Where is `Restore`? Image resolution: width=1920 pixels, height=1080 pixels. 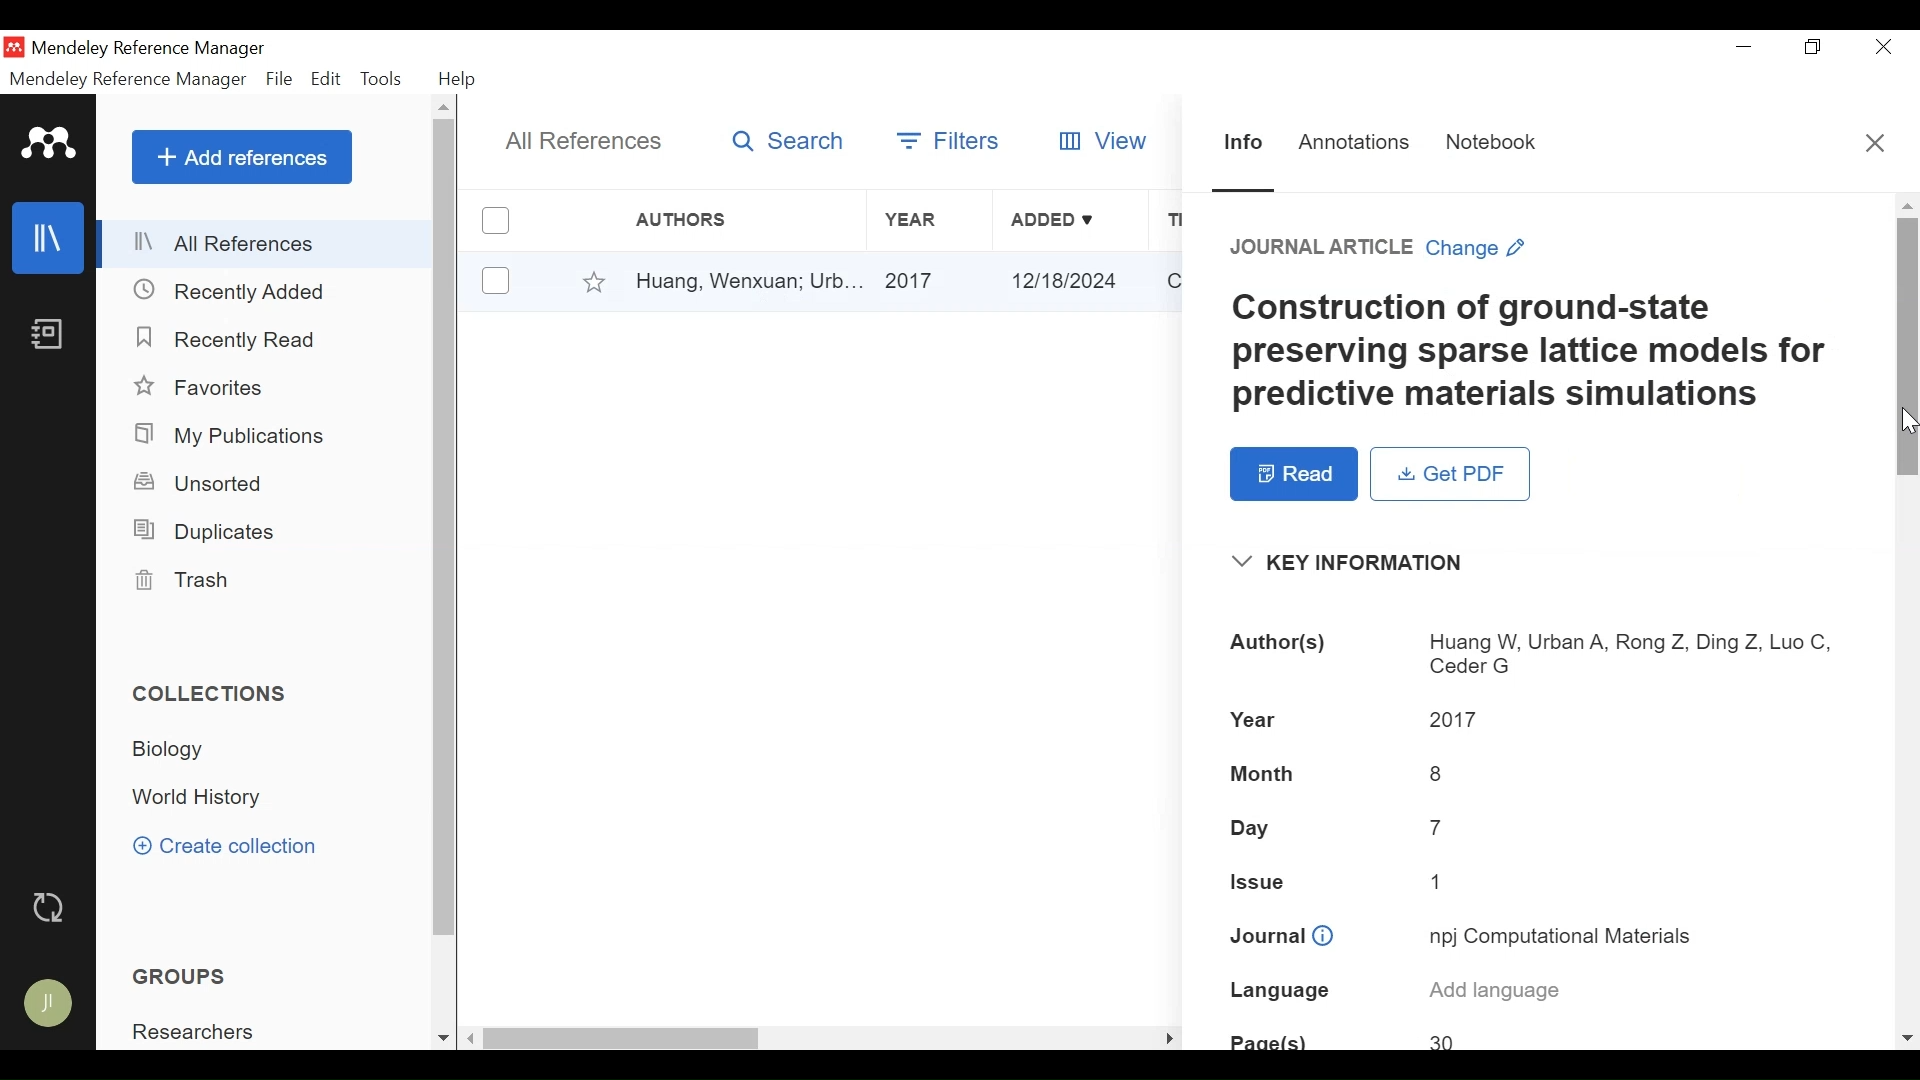 Restore is located at coordinates (1810, 46).